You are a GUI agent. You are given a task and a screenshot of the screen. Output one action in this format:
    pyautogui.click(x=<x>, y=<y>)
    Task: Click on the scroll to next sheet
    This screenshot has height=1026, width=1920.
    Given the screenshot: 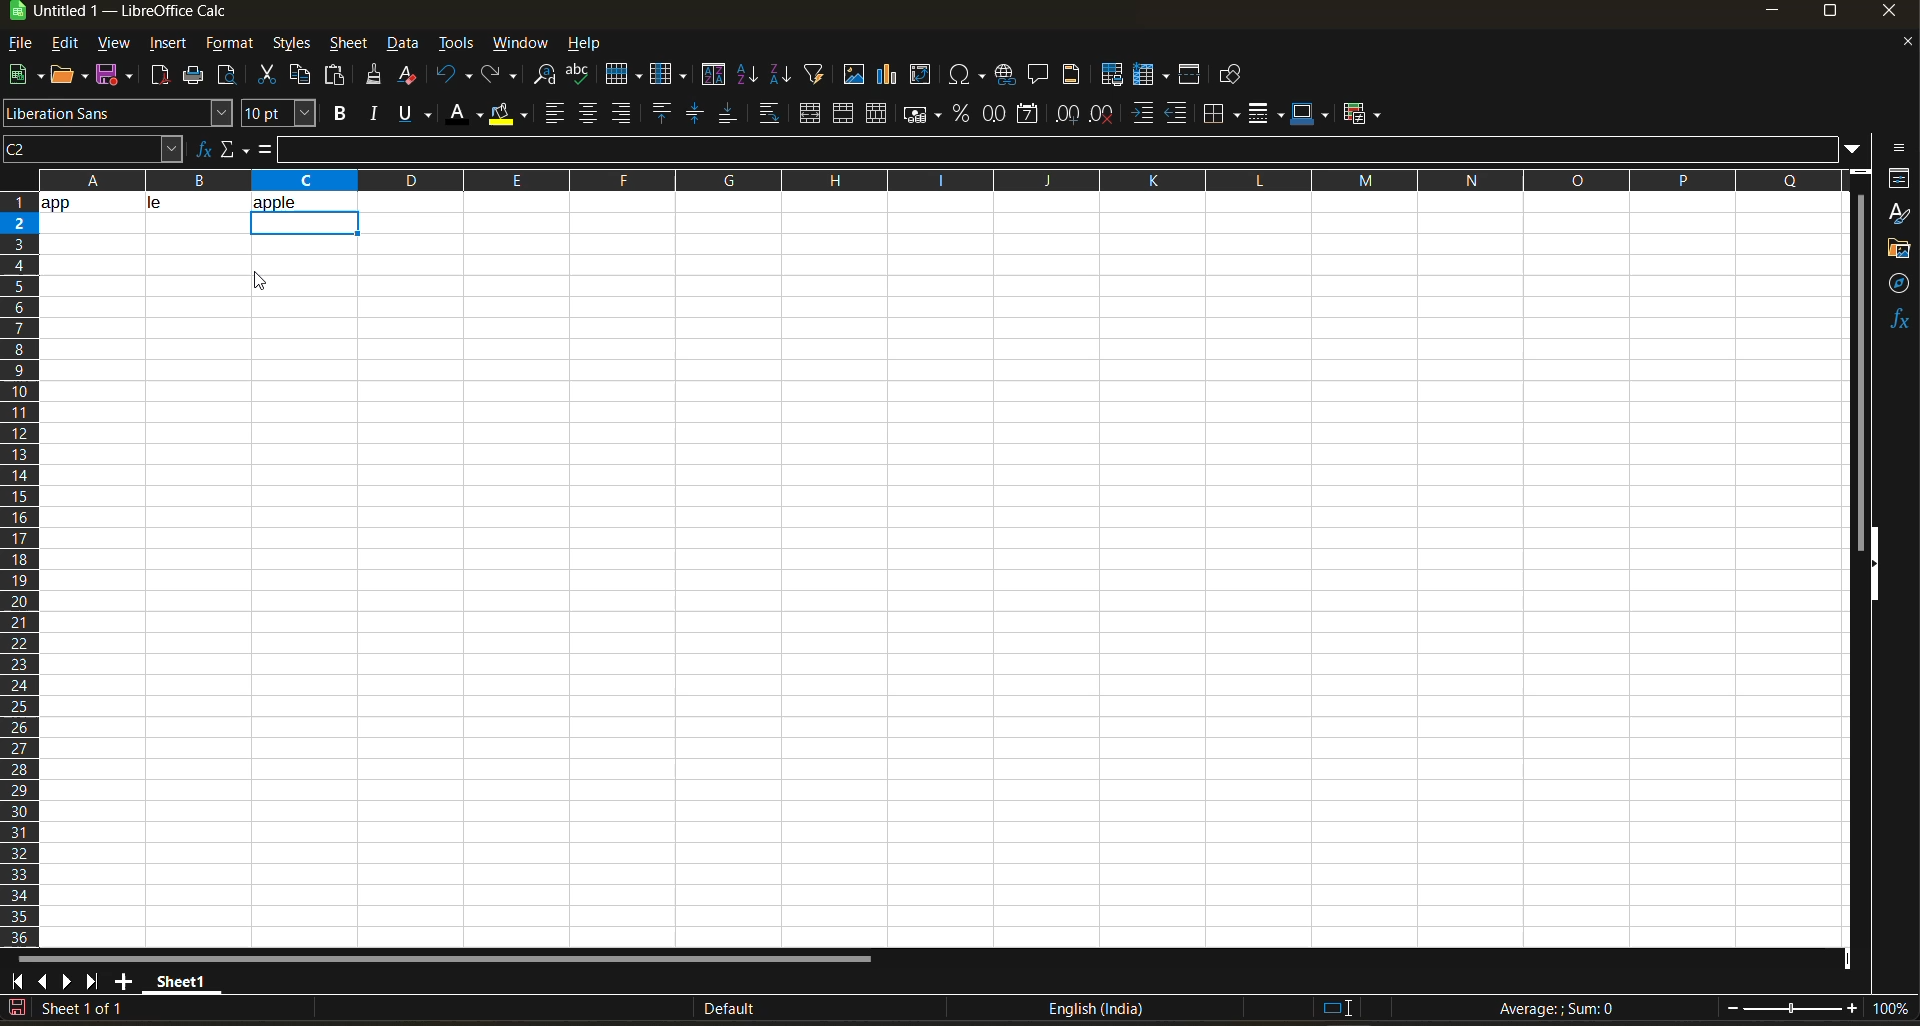 What is the action you would take?
    pyautogui.click(x=65, y=981)
    